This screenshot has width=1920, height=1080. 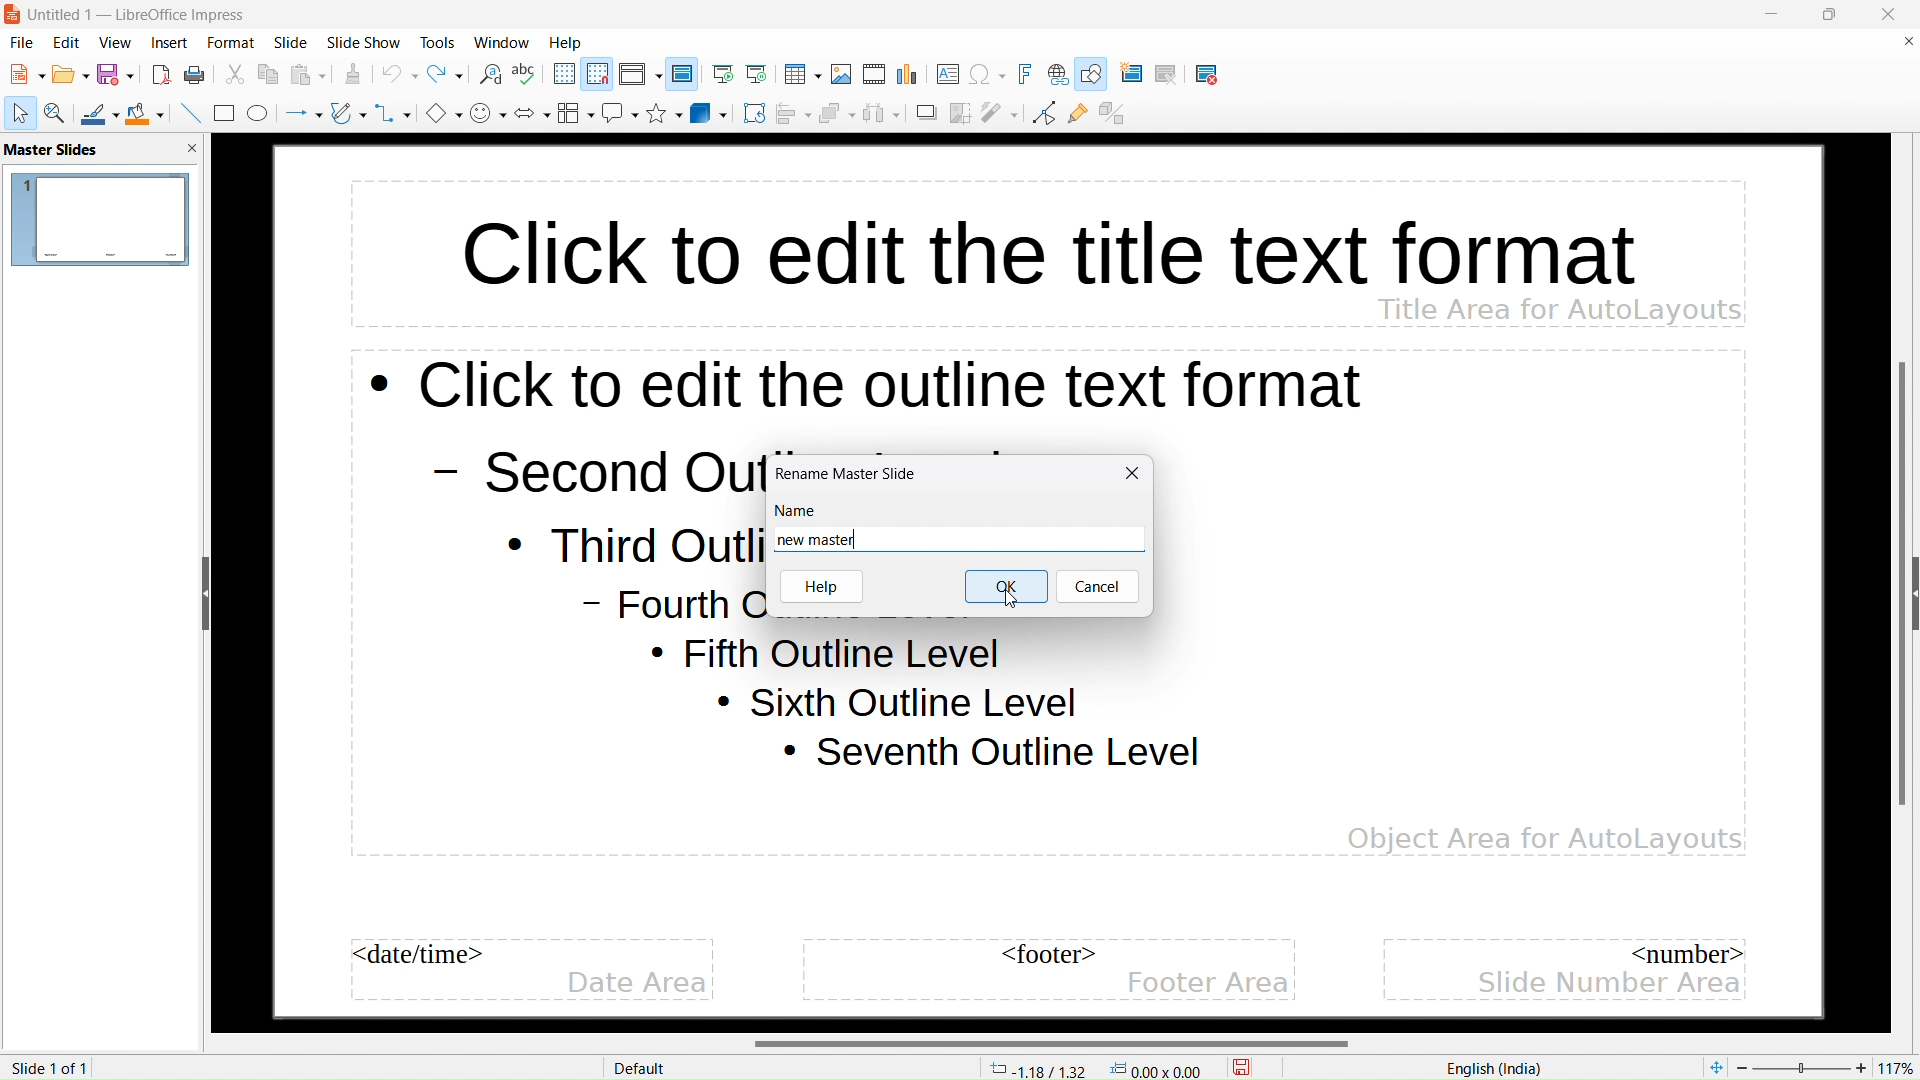 I want to click on rename master slide, so click(x=847, y=474).